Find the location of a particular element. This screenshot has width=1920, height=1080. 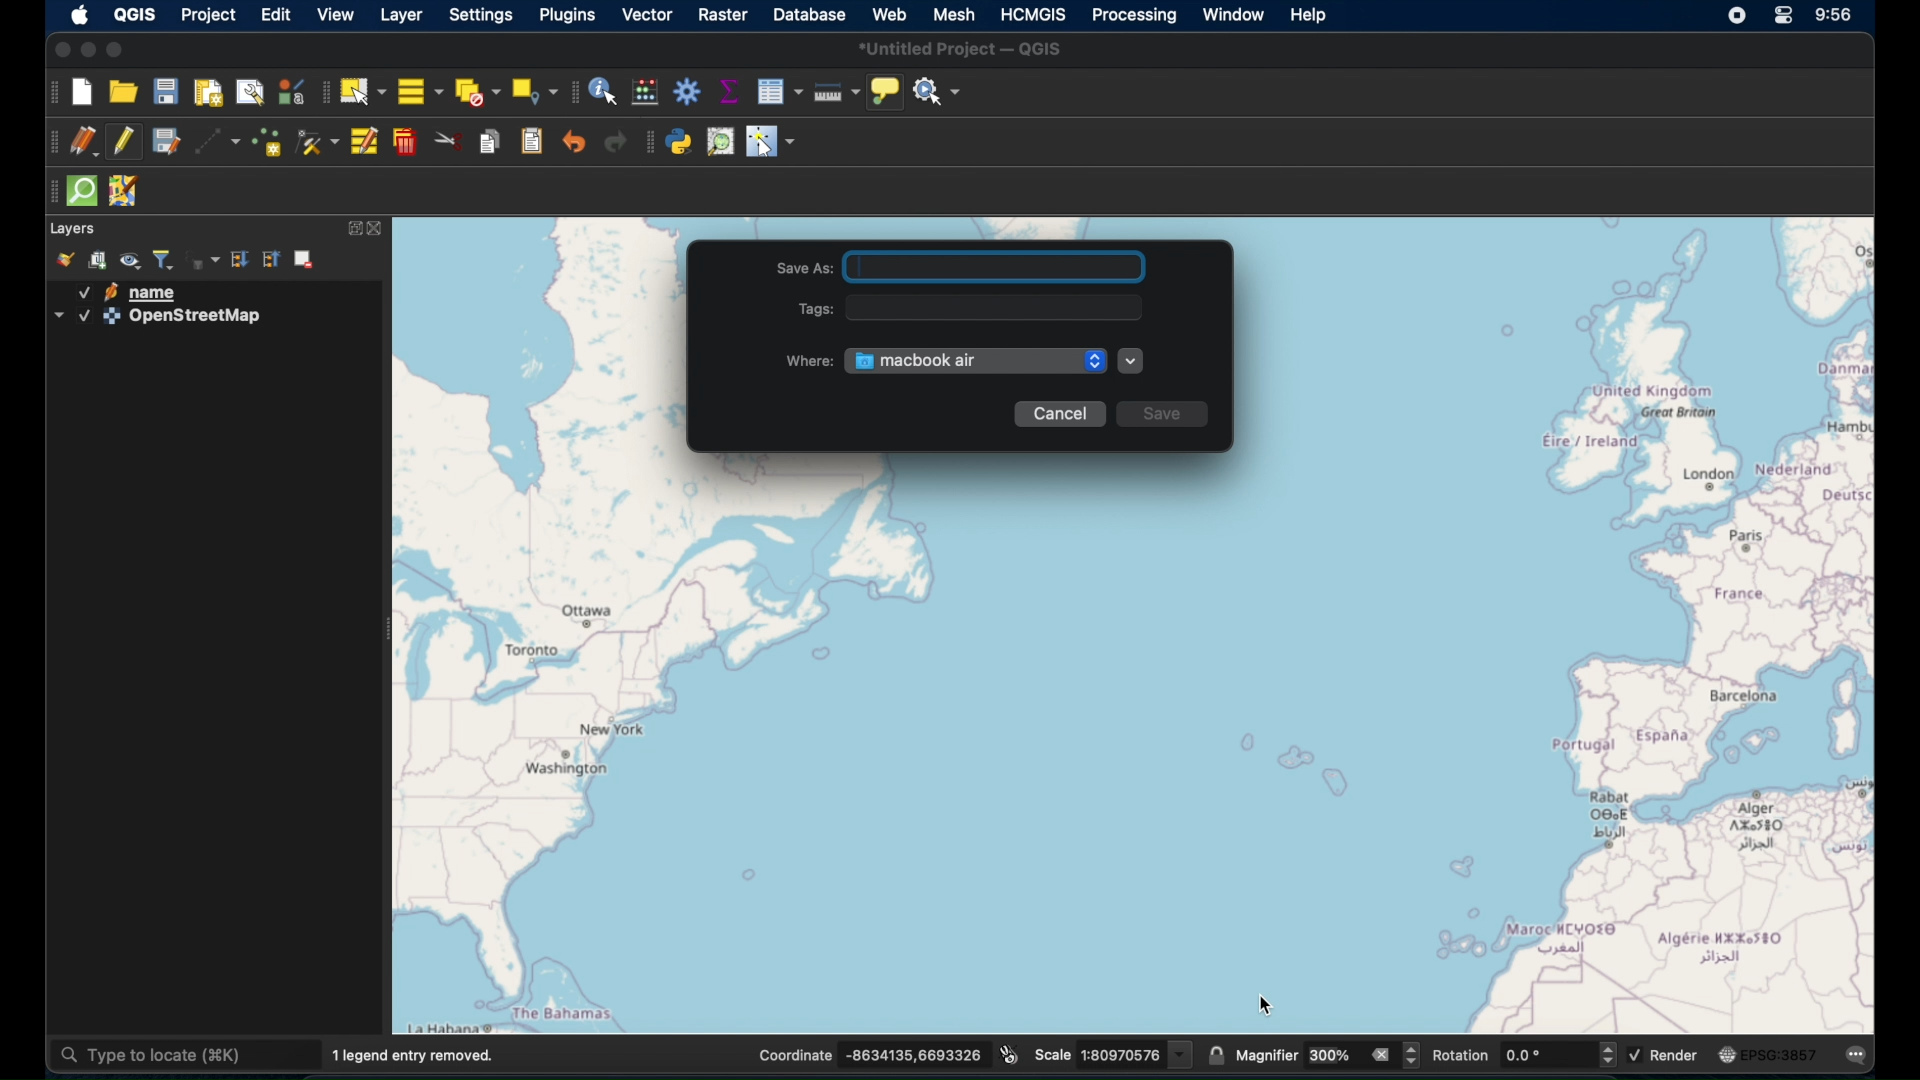

python console is located at coordinates (679, 144).